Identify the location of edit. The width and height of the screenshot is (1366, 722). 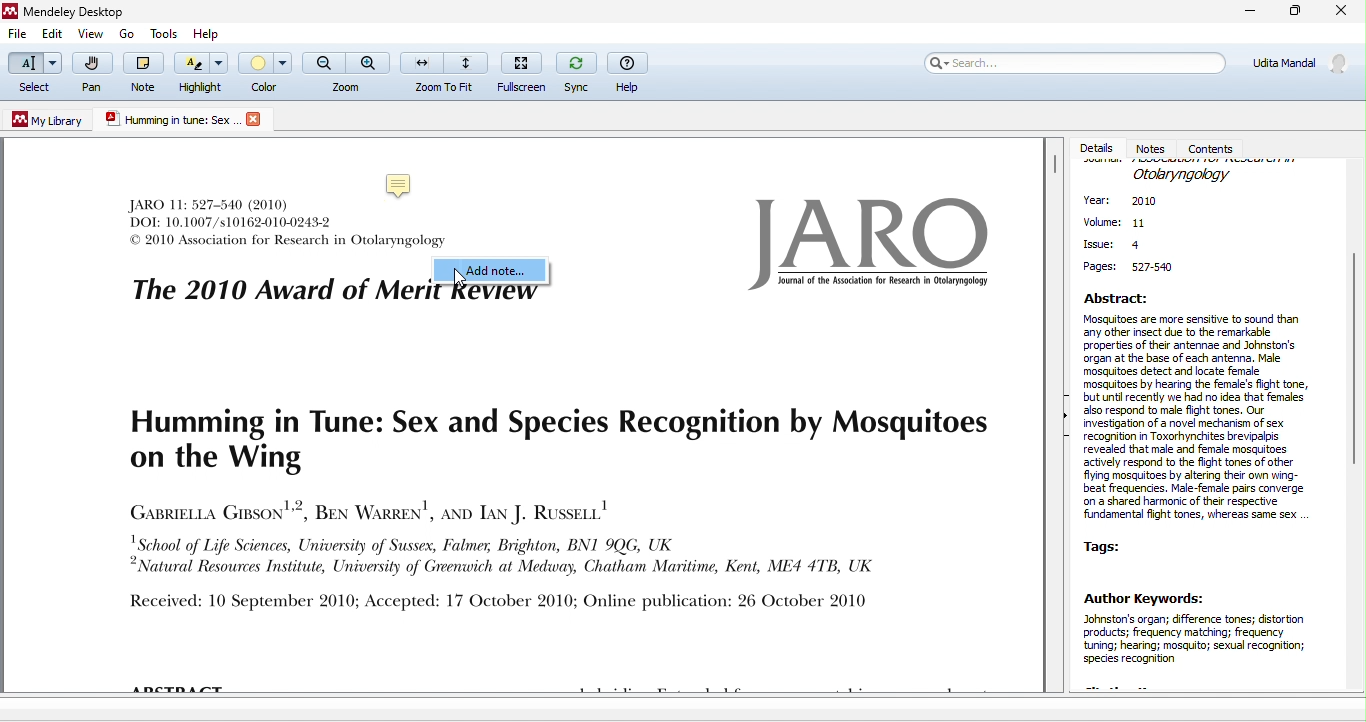
(53, 36).